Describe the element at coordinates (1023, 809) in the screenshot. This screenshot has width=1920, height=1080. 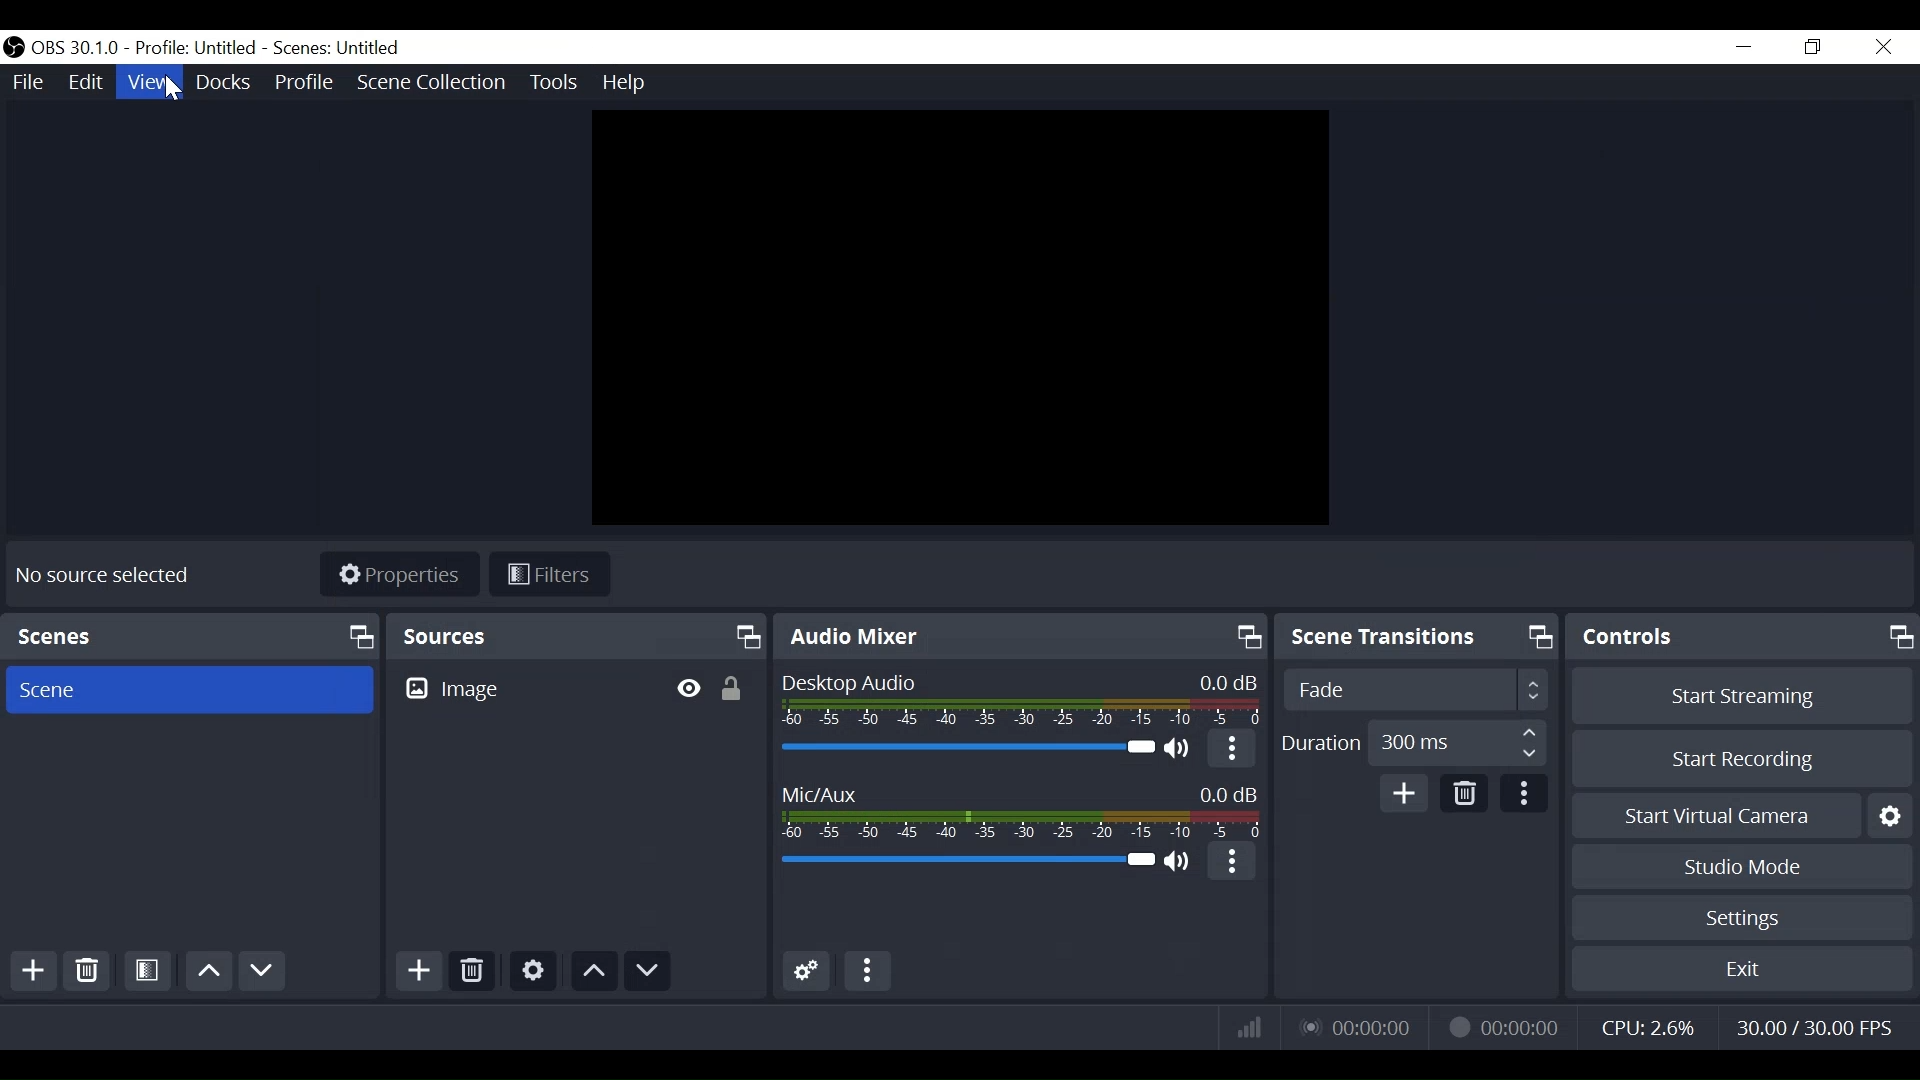
I see `Mic/Aux` at that location.